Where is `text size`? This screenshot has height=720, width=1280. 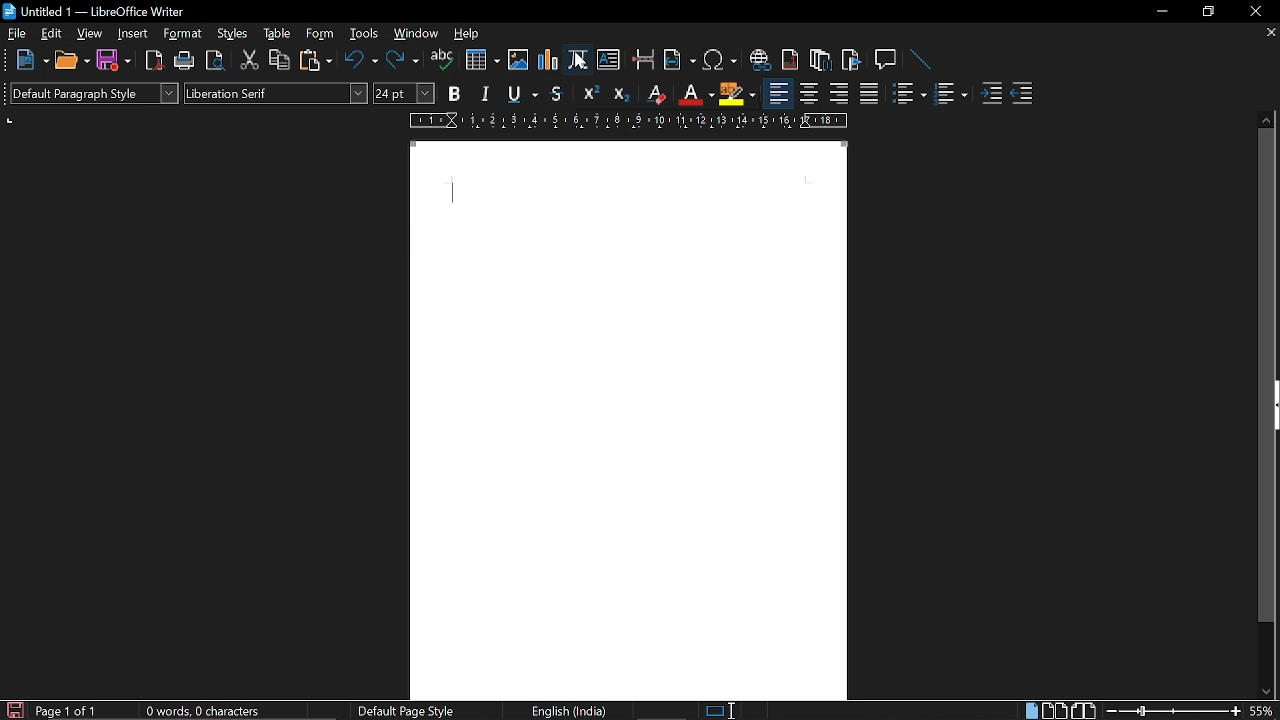
text size is located at coordinates (404, 92).